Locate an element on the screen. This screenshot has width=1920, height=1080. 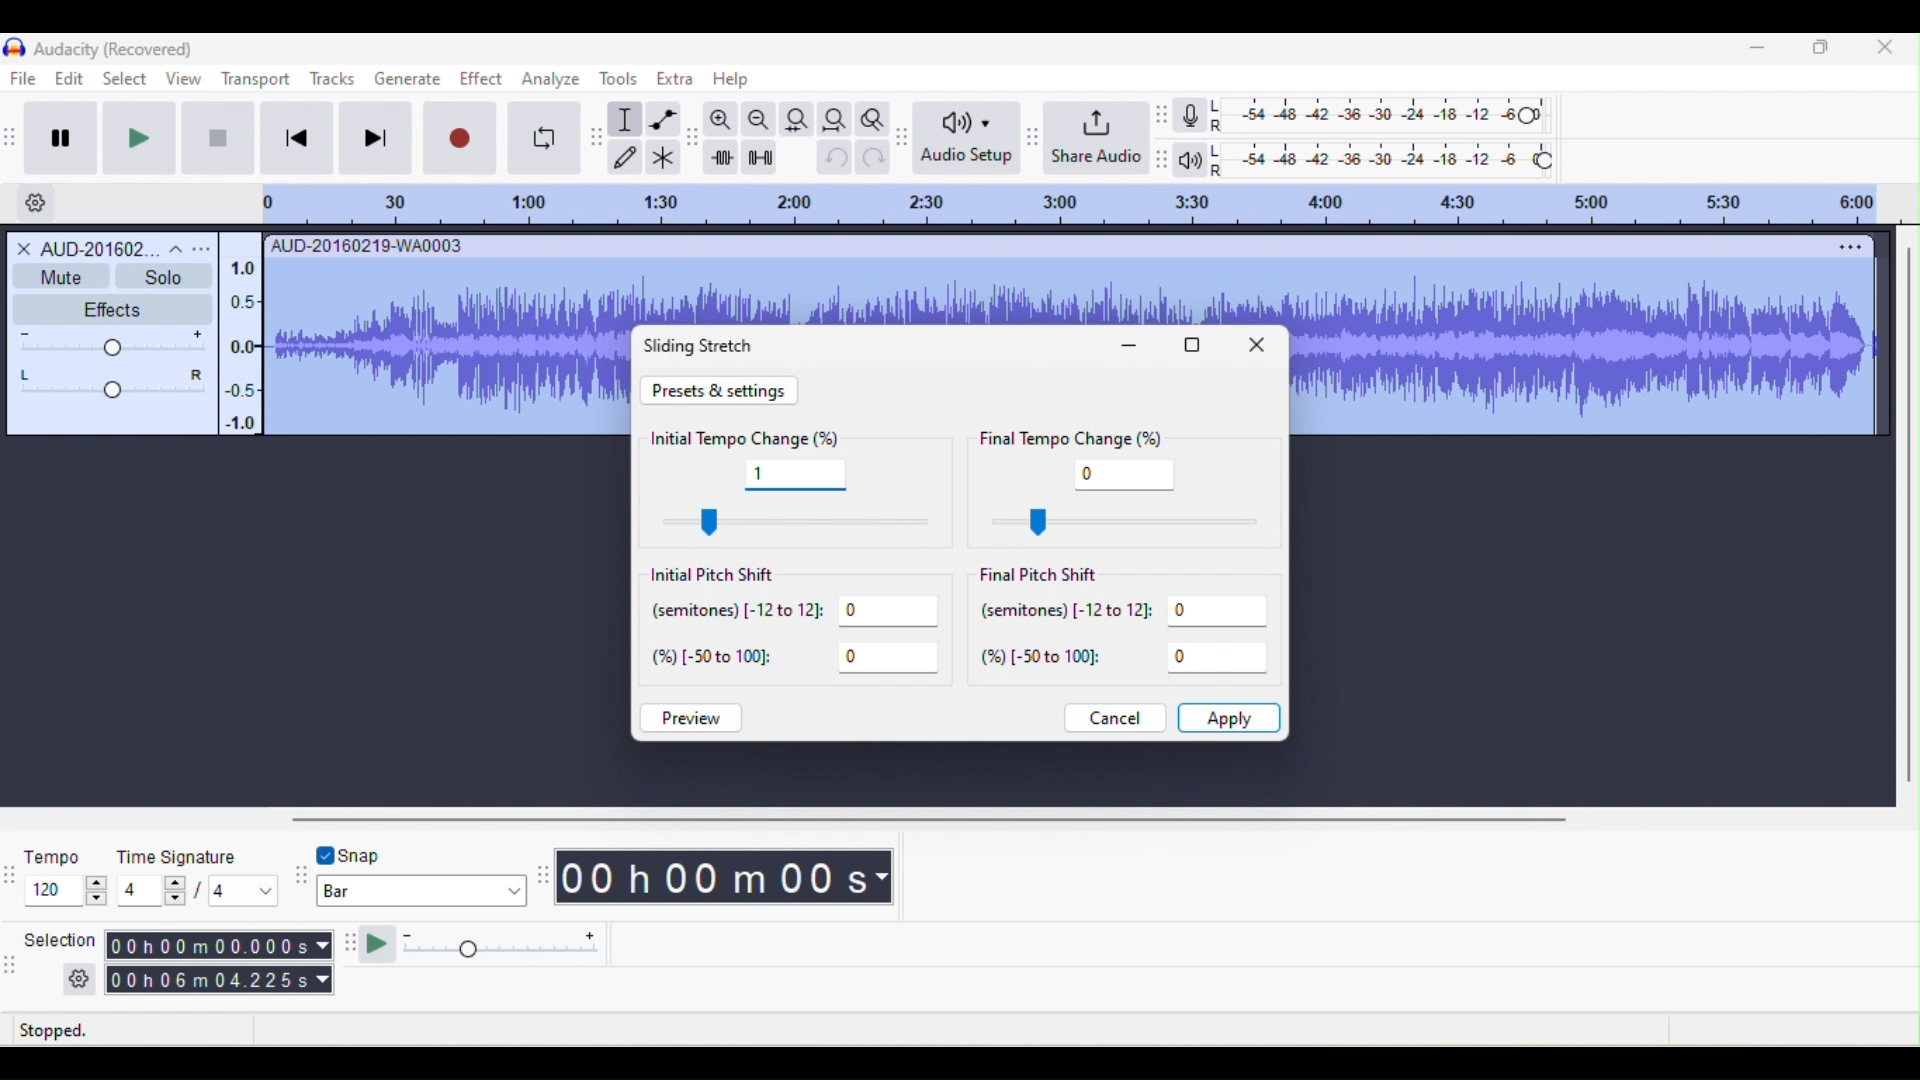
% is located at coordinates (802, 659).